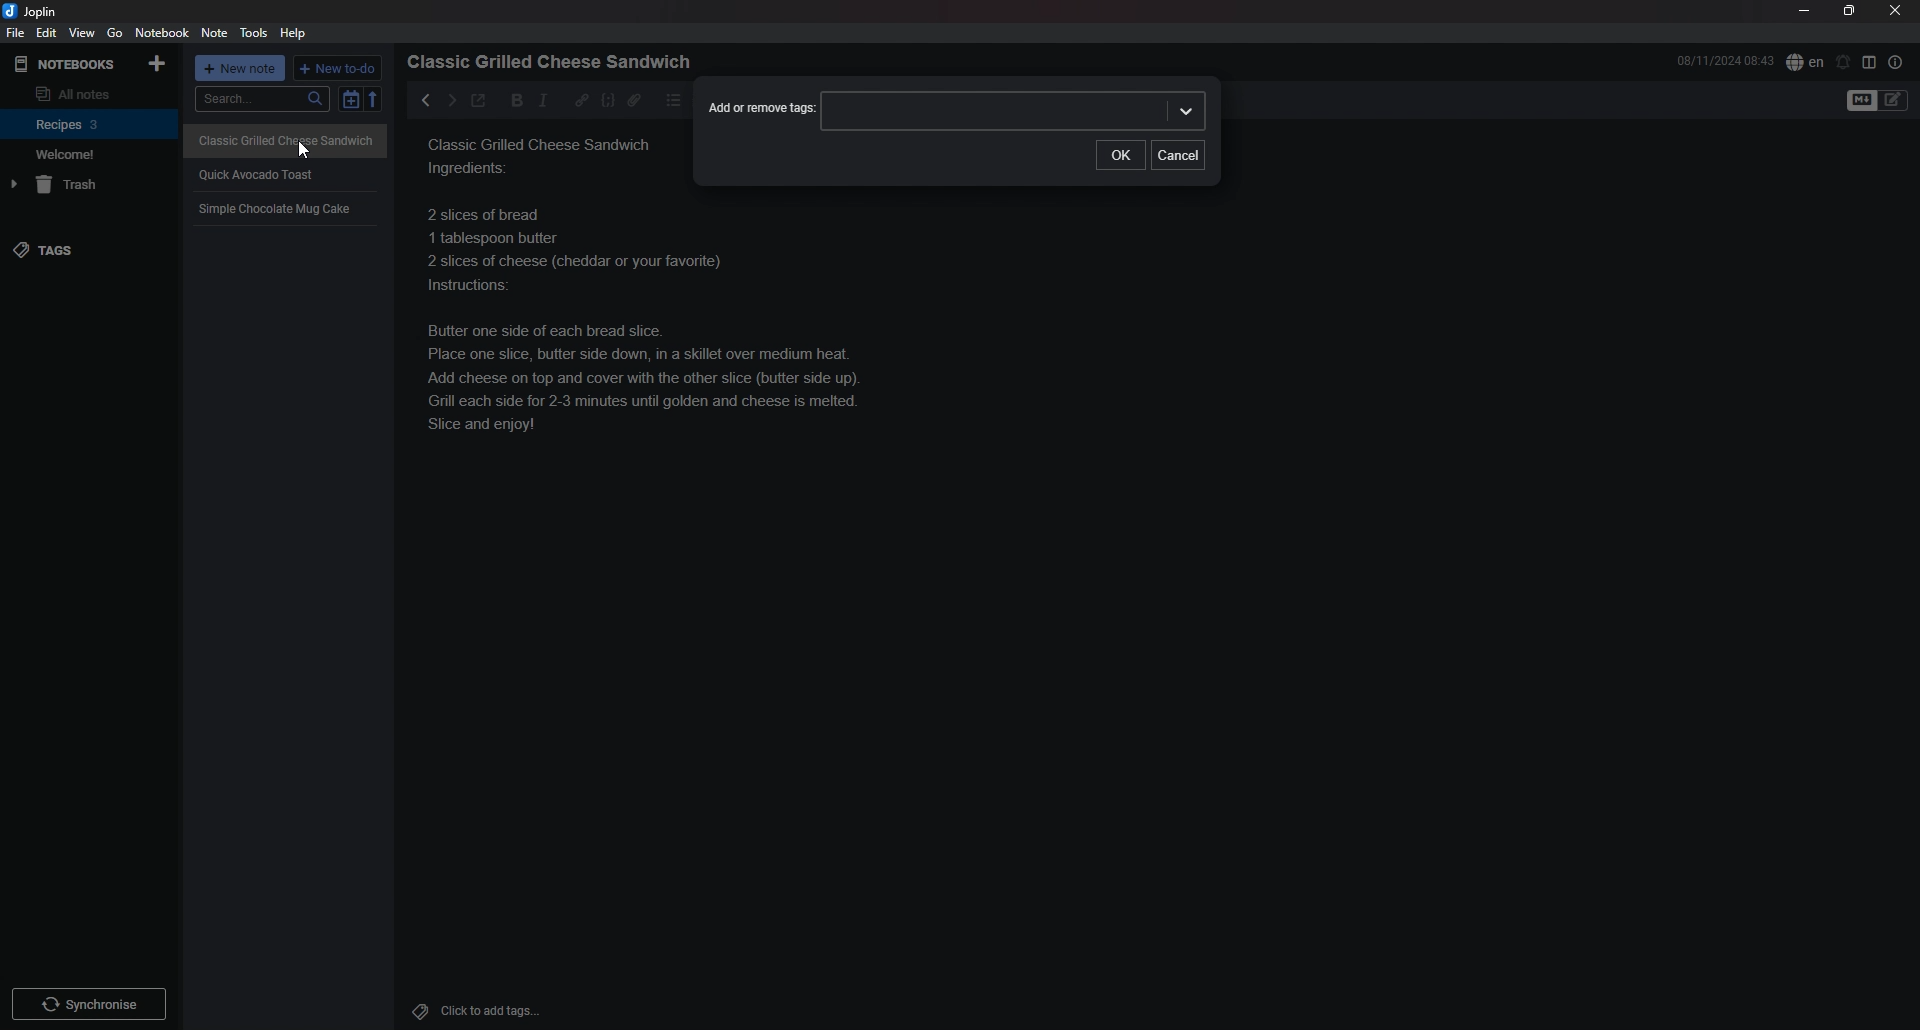 This screenshot has width=1920, height=1030. I want to click on bold, so click(511, 101).